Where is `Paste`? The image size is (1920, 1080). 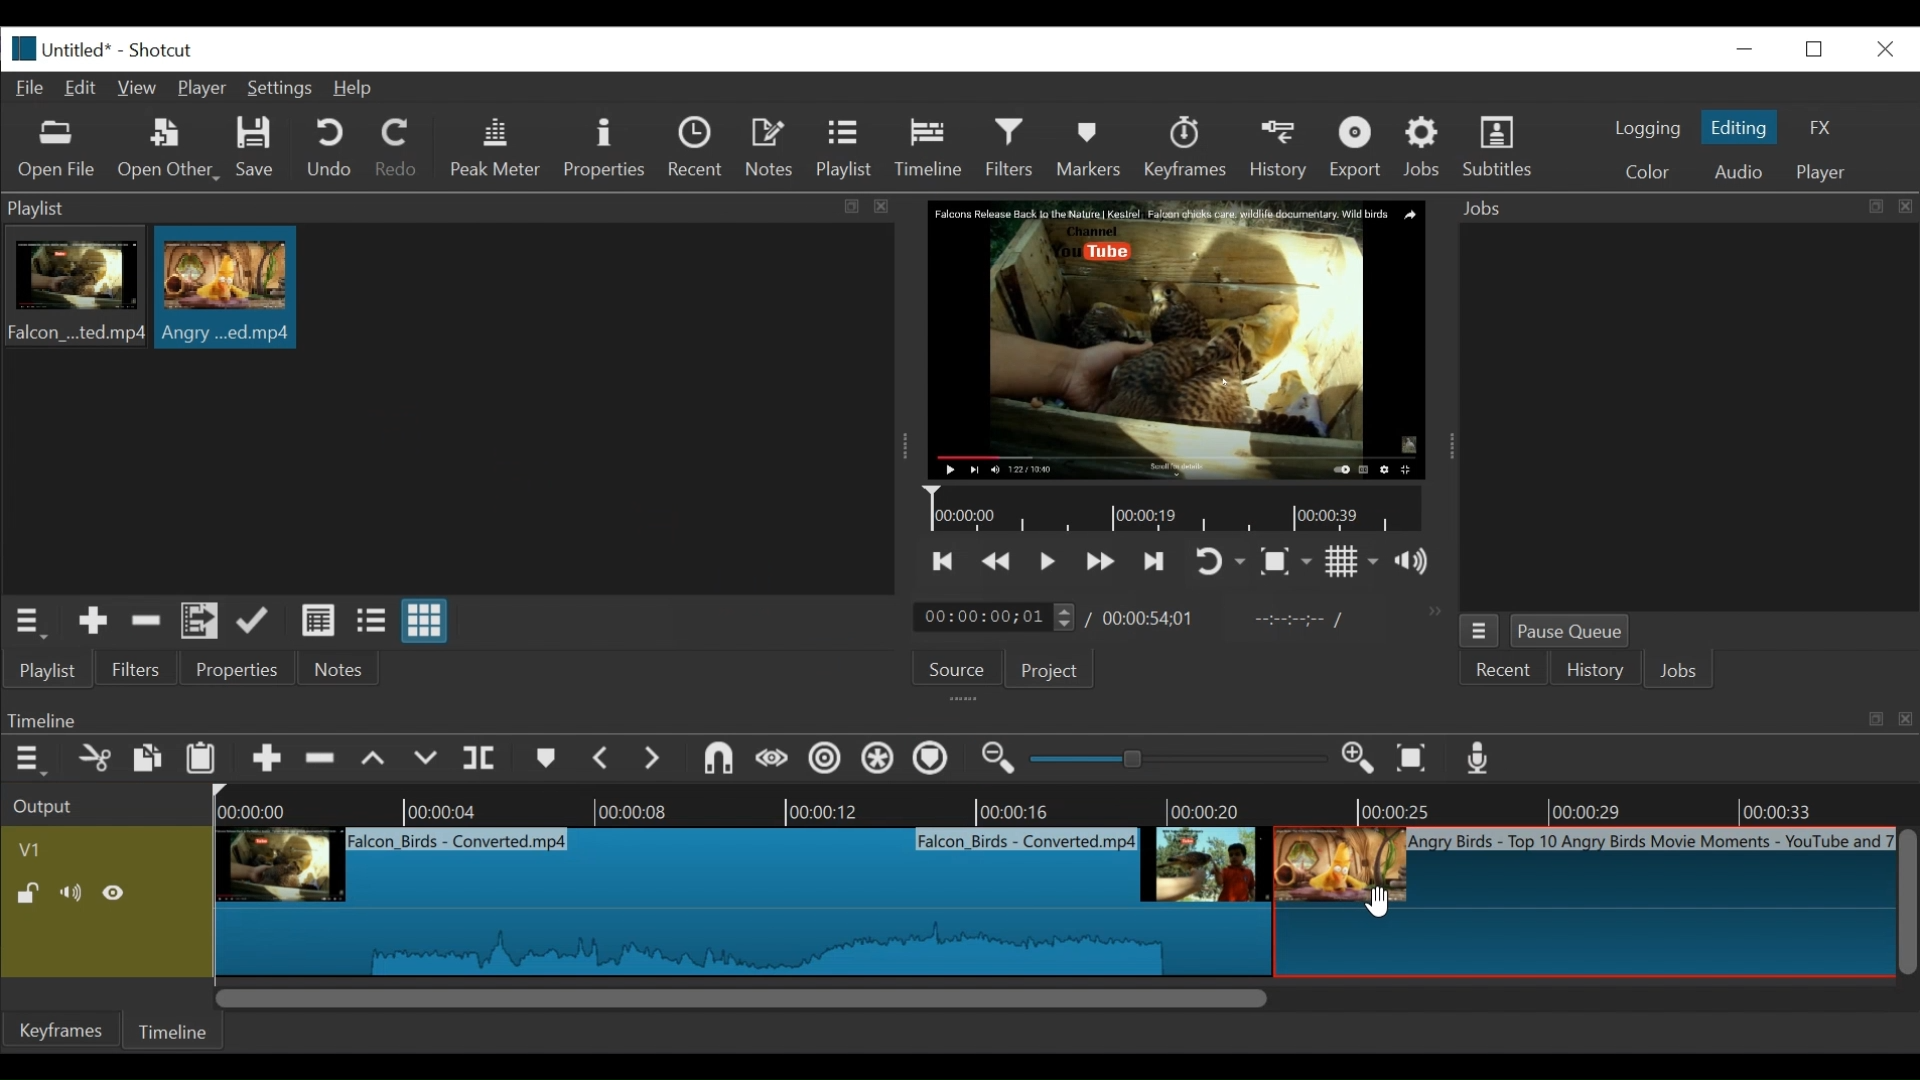
Paste is located at coordinates (208, 761).